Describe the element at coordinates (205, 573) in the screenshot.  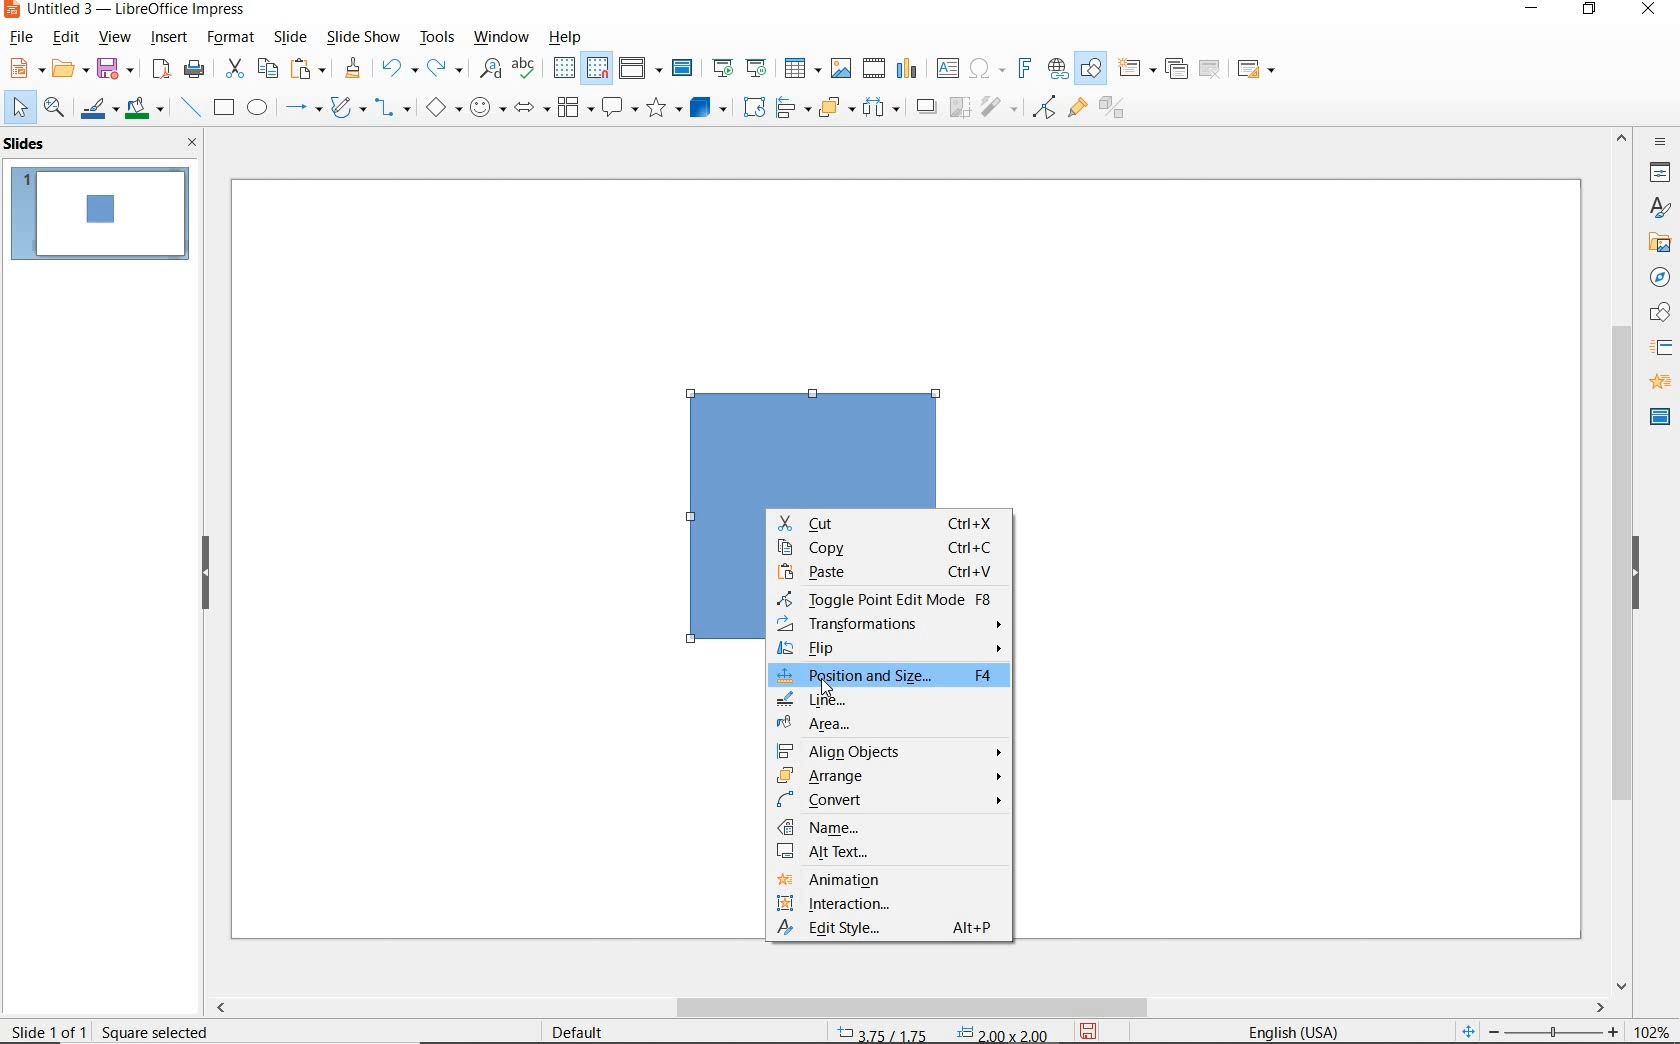
I see `hide` at that location.